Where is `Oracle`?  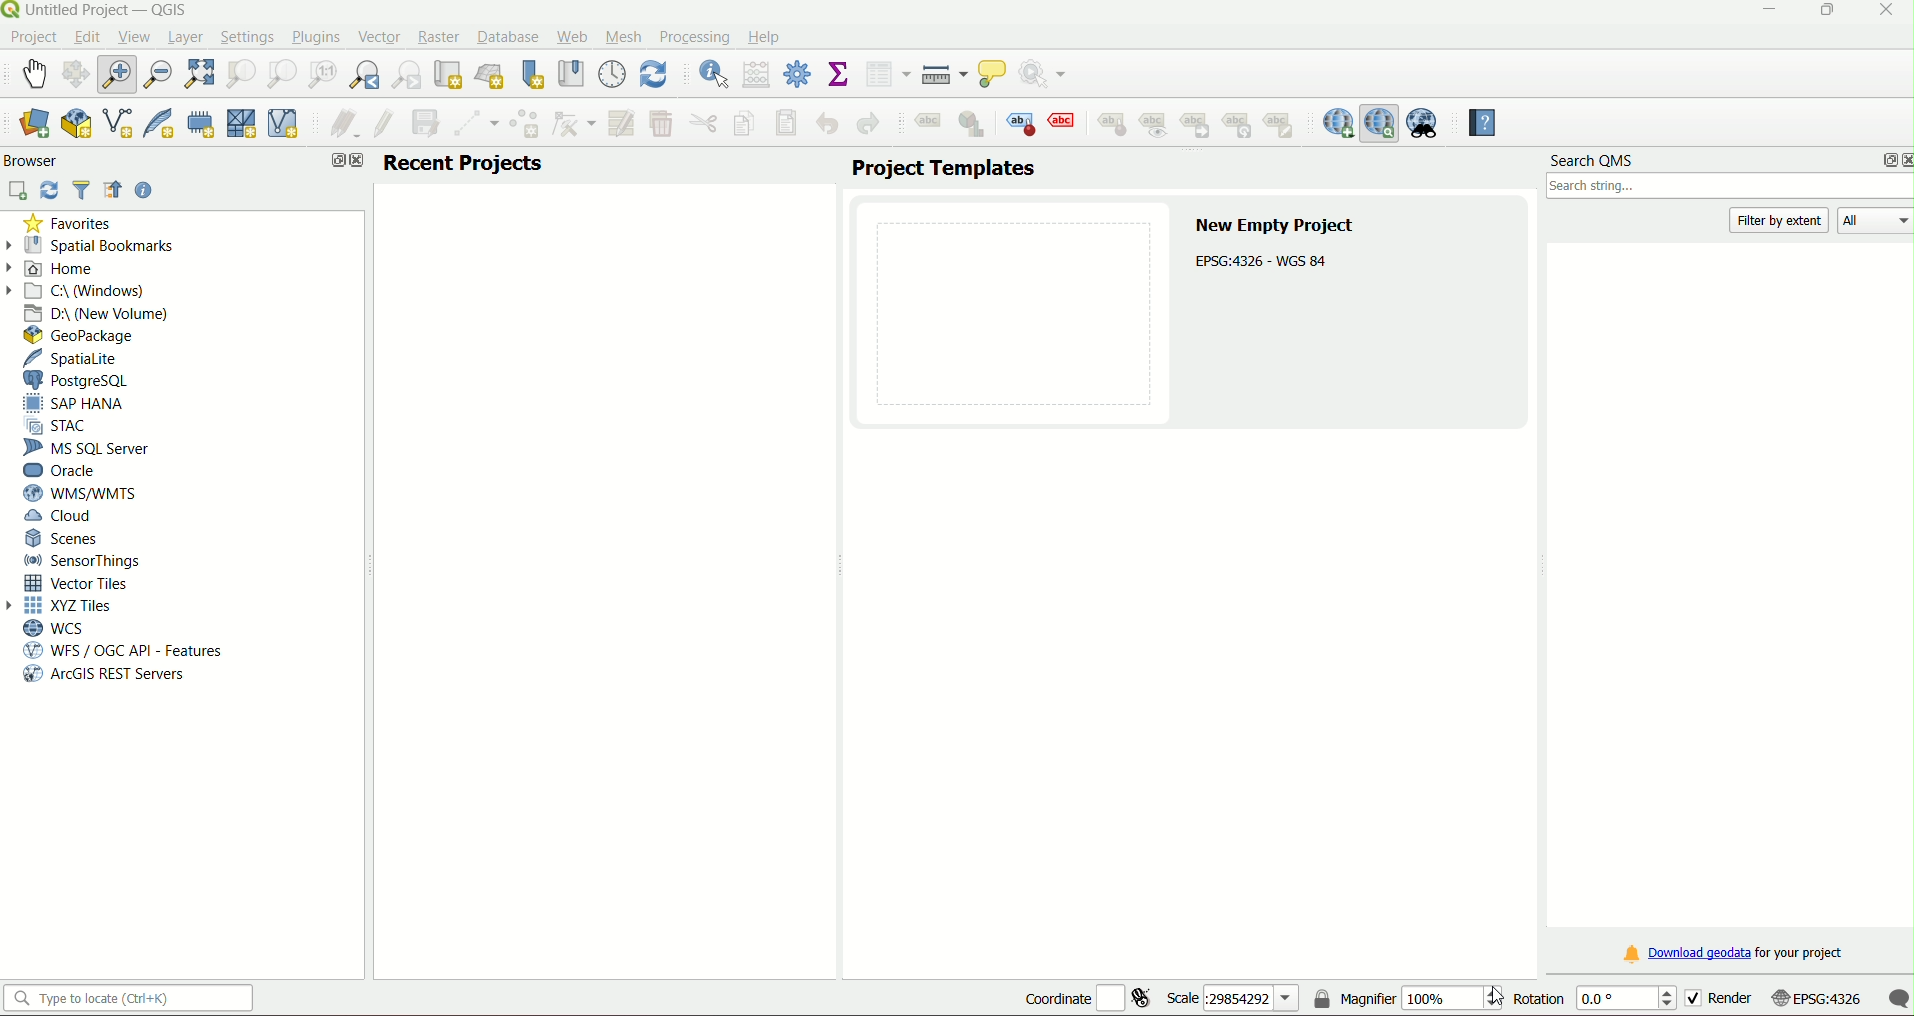
Oracle is located at coordinates (64, 470).